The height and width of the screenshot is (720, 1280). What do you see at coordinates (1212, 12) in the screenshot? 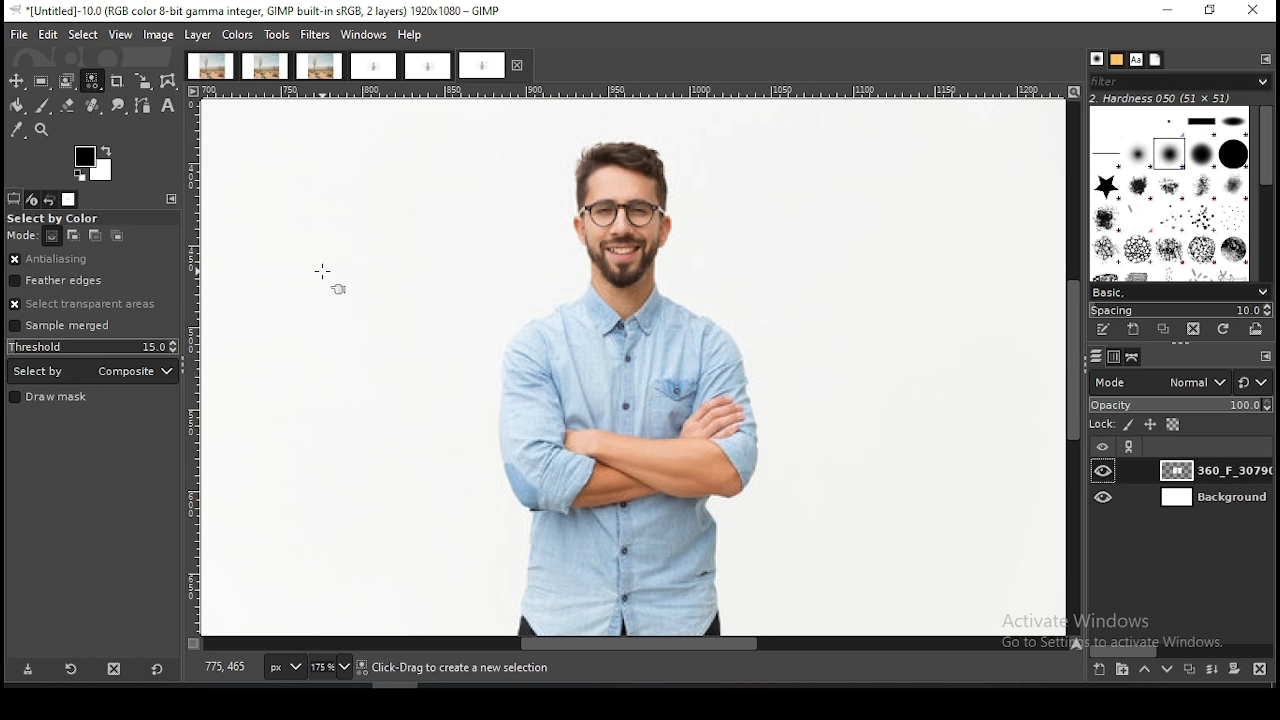
I see `restore` at bounding box center [1212, 12].